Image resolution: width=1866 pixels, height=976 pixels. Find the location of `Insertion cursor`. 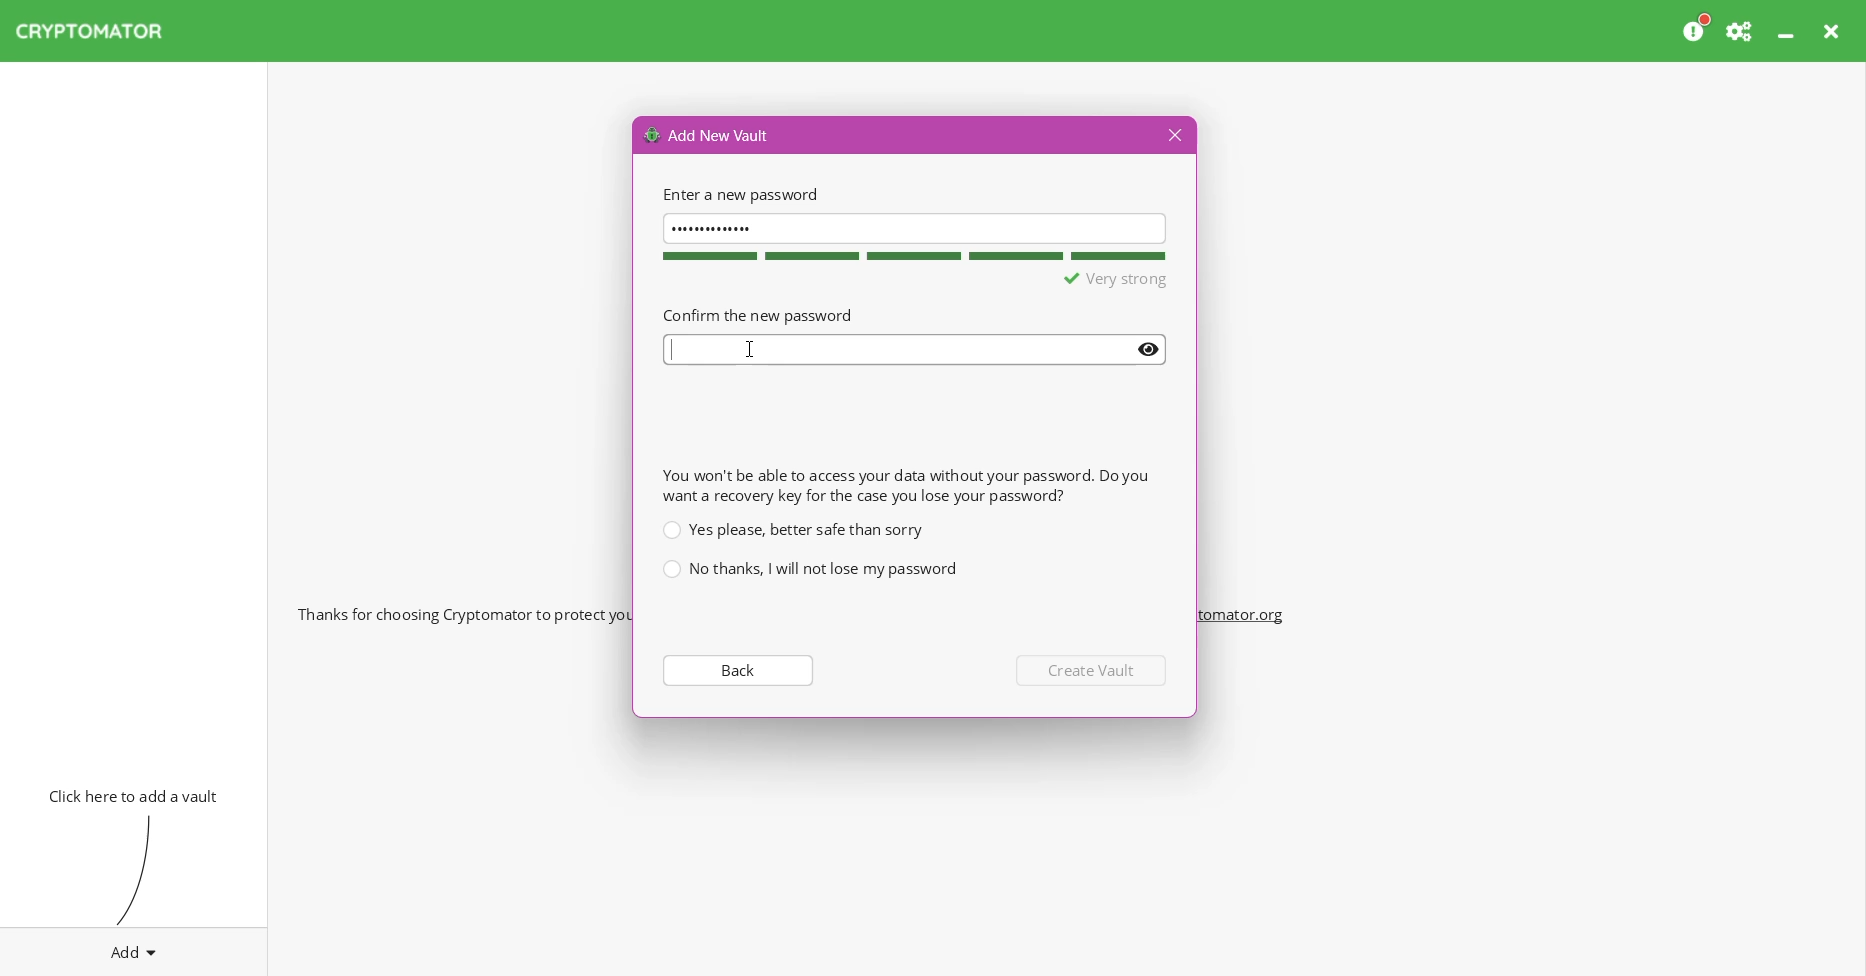

Insertion cursor is located at coordinates (752, 349).